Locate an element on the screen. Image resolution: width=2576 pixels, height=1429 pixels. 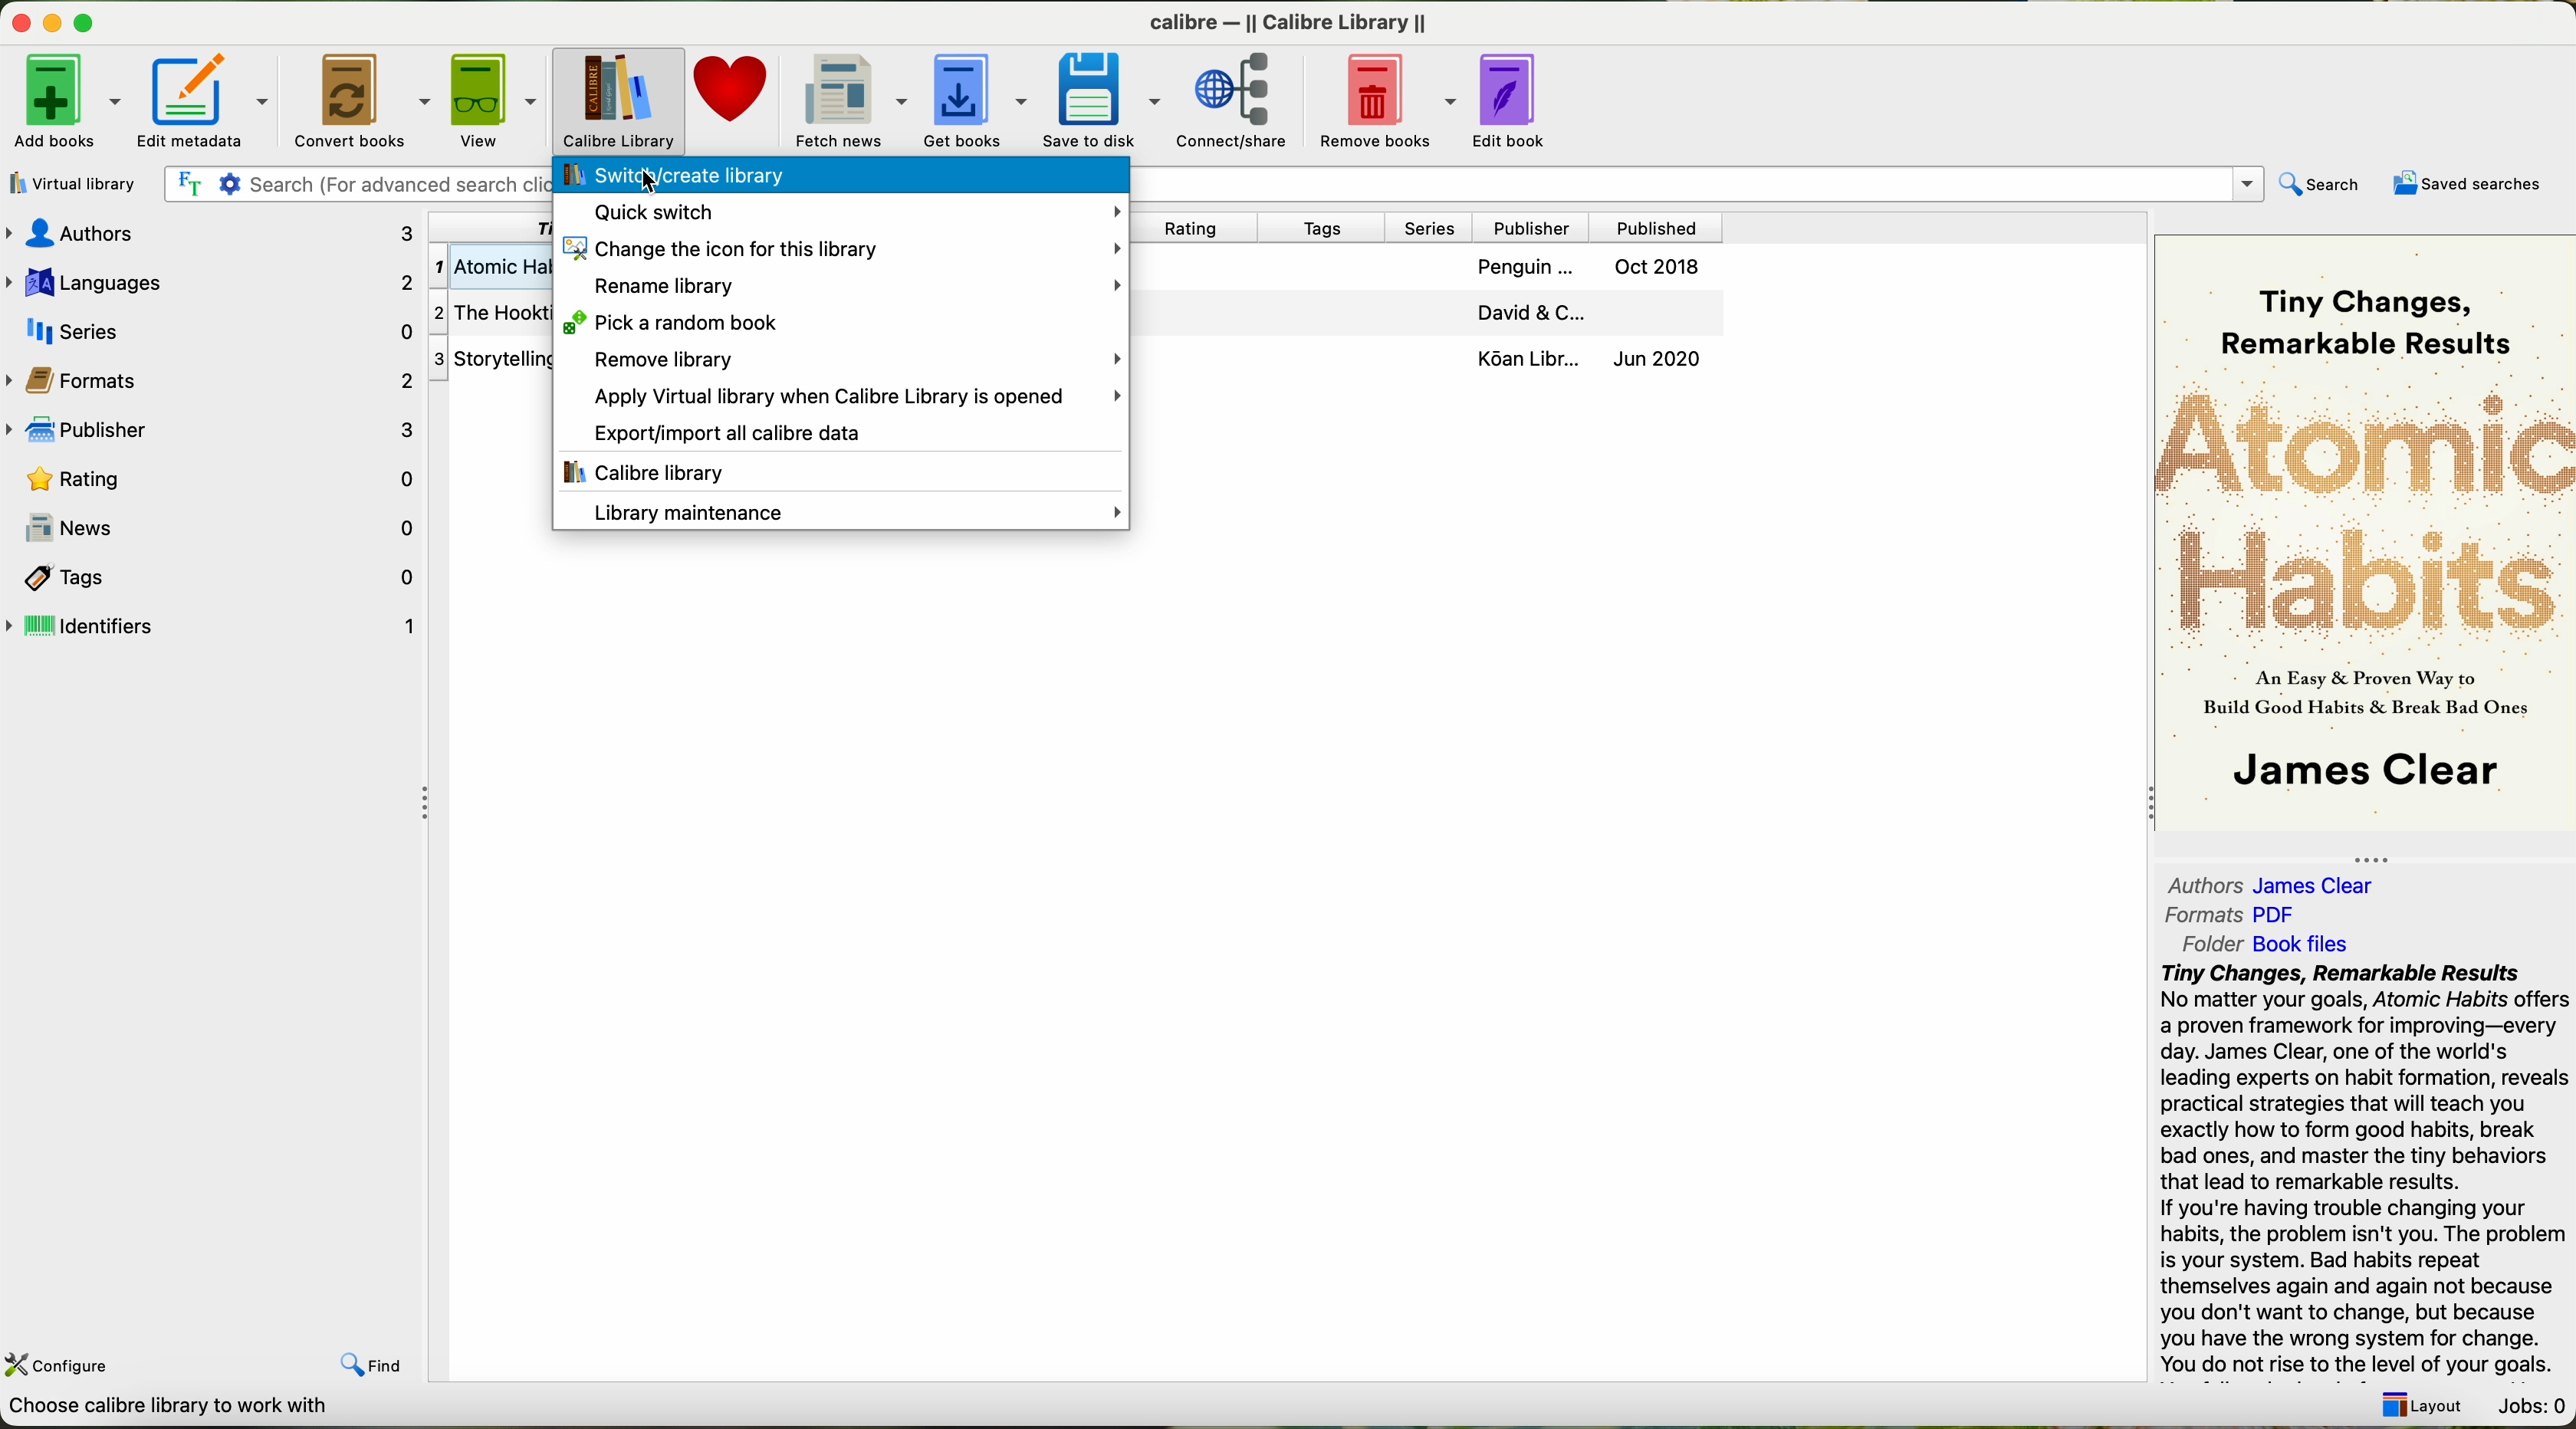
edit book is located at coordinates (1518, 101).